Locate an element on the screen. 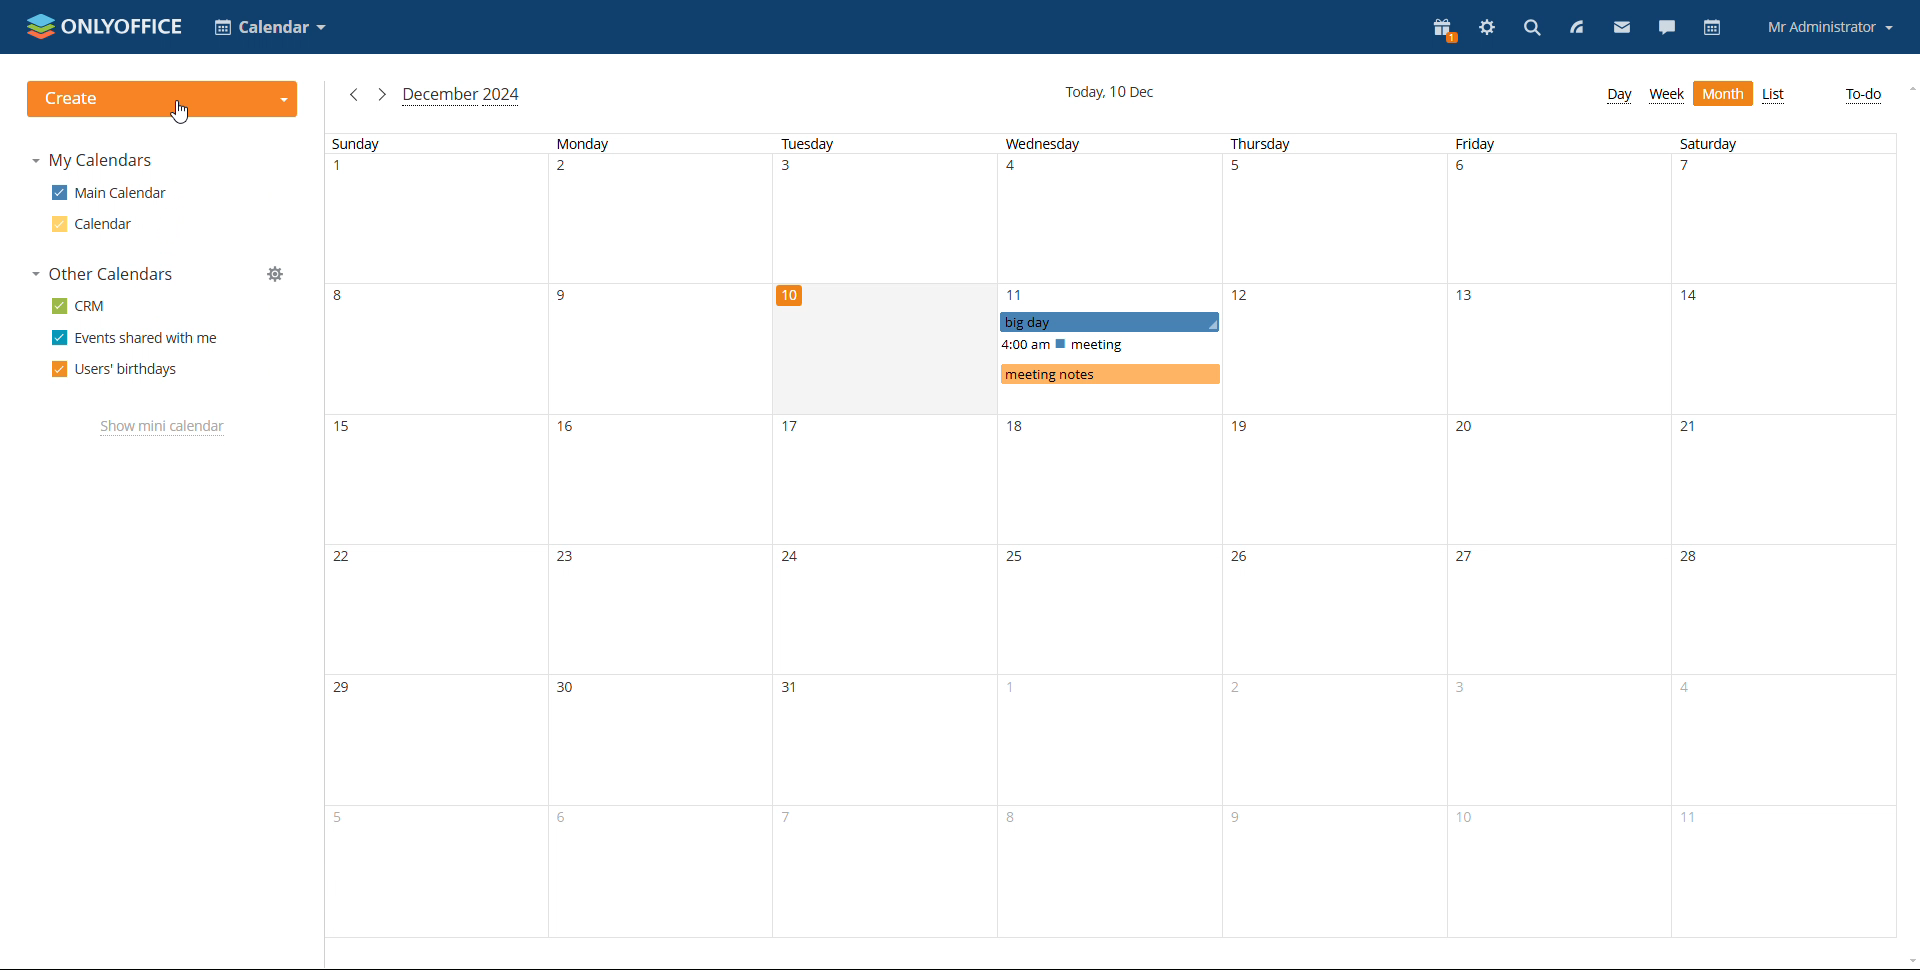 The height and width of the screenshot is (970, 1920). calendar is located at coordinates (1711, 29).